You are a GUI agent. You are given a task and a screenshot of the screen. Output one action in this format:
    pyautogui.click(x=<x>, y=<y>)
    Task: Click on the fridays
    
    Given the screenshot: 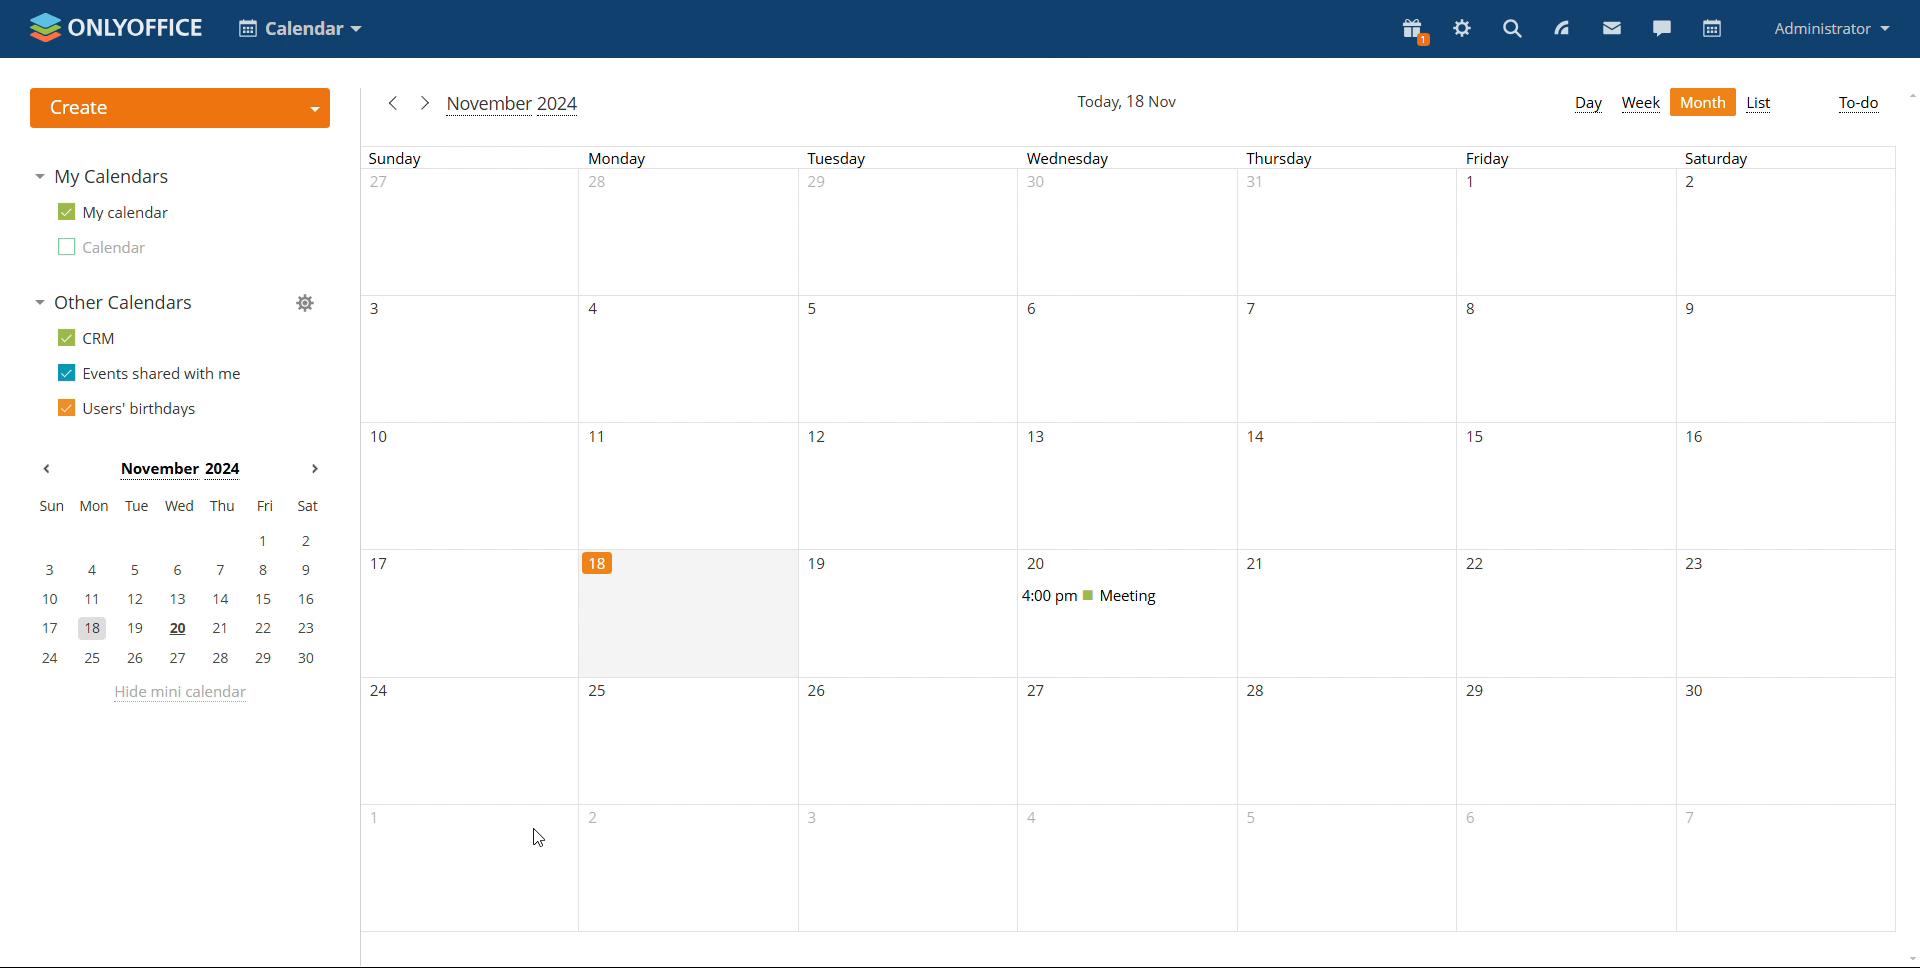 What is the action you would take?
    pyautogui.click(x=1567, y=539)
    